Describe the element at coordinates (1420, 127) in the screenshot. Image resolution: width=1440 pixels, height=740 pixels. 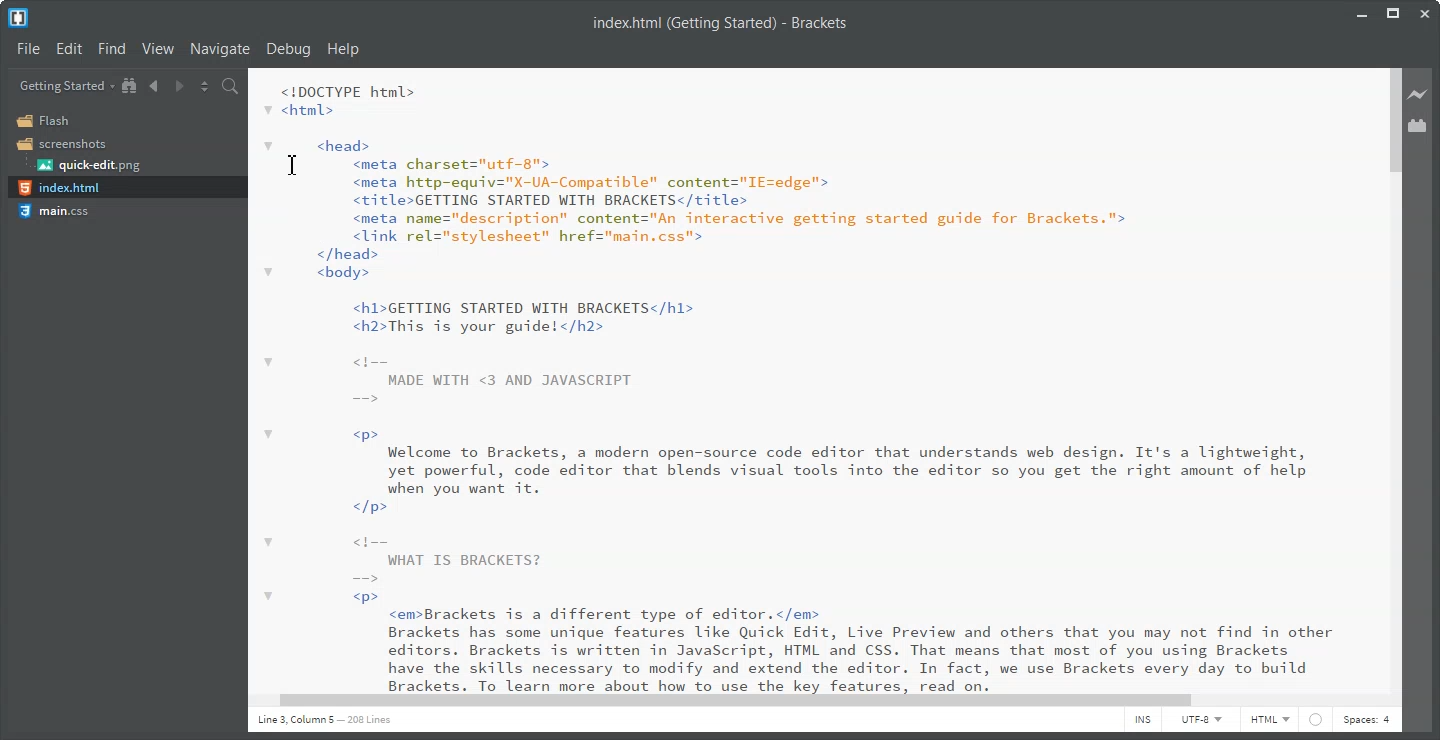
I see `Extension Manager` at that location.